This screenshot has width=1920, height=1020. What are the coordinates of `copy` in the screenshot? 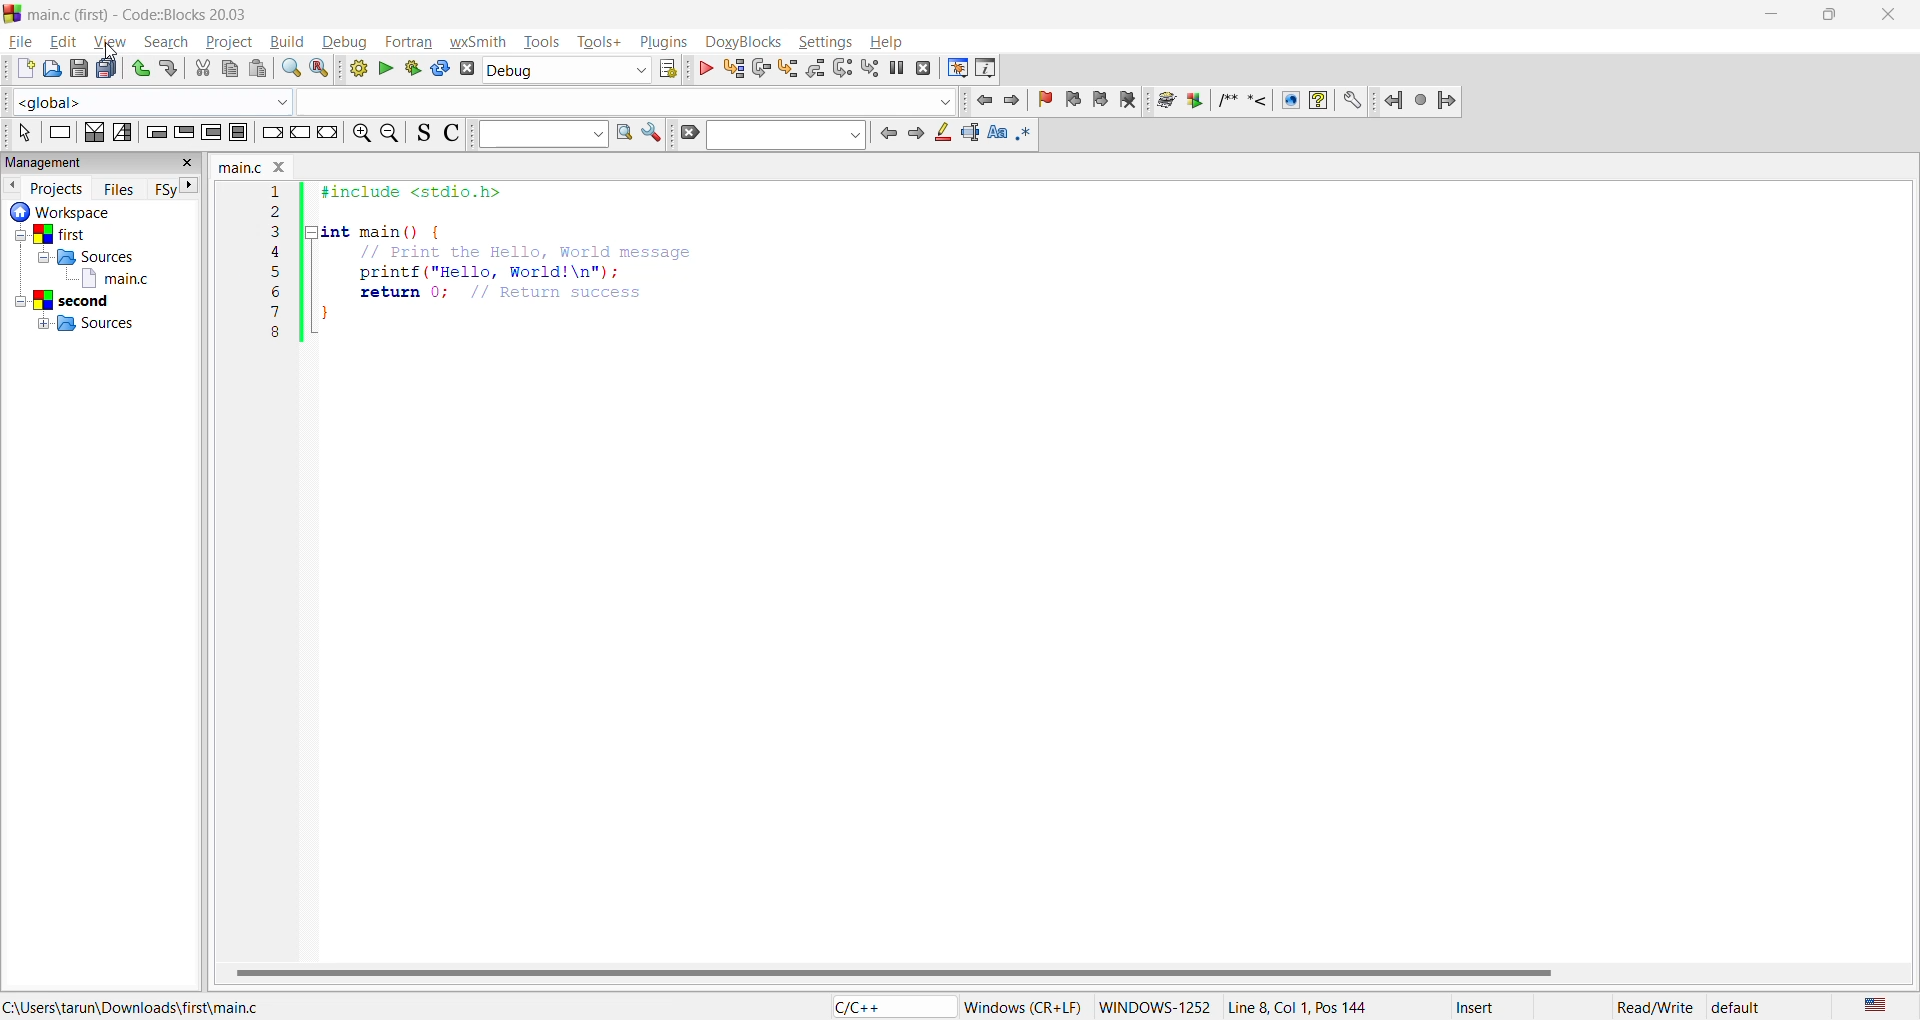 It's located at (228, 68).